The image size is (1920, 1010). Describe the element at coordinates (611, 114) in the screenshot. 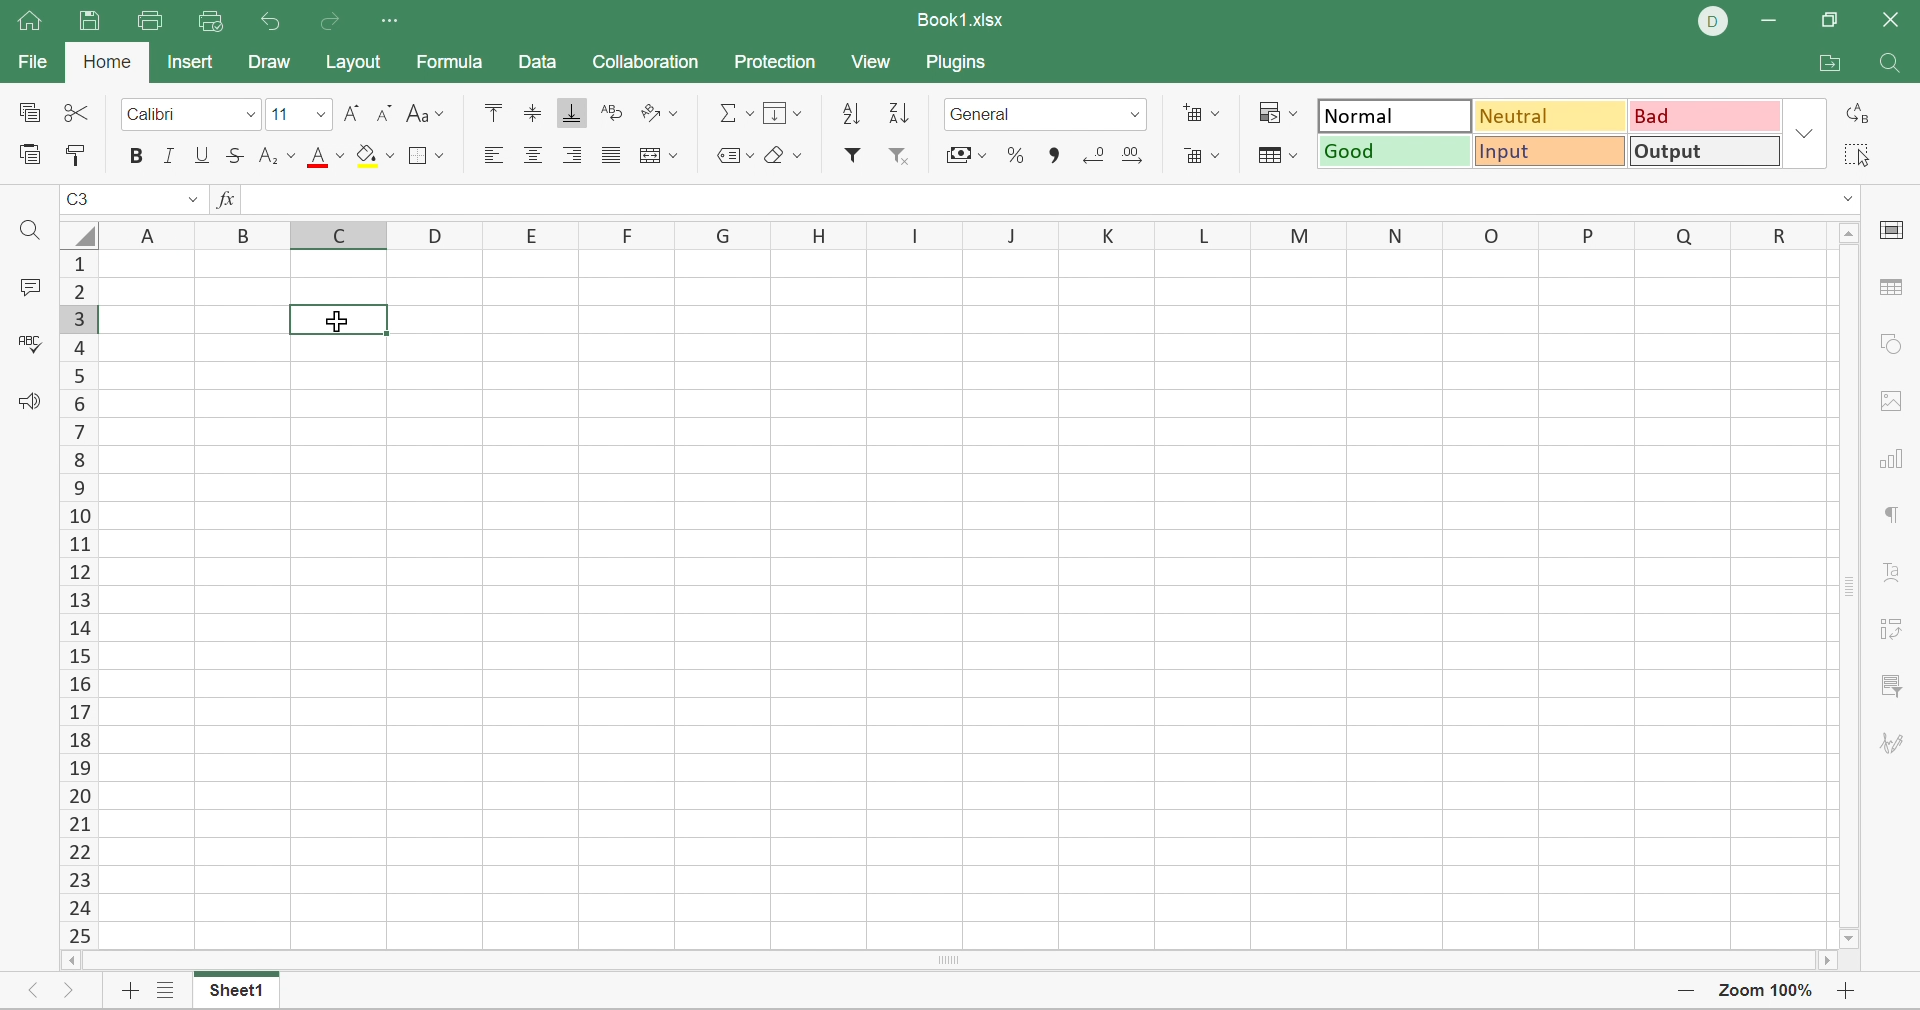

I see `Wrap Text` at that location.